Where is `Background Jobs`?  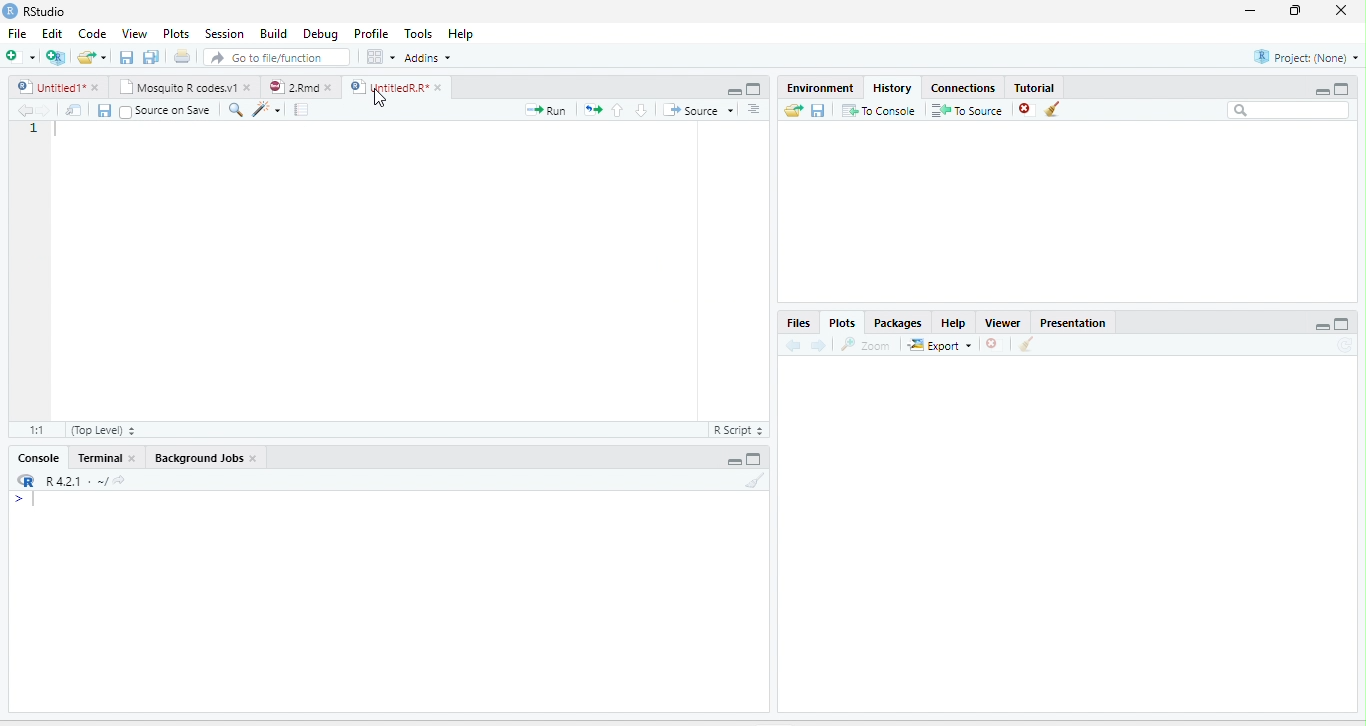 Background Jobs is located at coordinates (197, 458).